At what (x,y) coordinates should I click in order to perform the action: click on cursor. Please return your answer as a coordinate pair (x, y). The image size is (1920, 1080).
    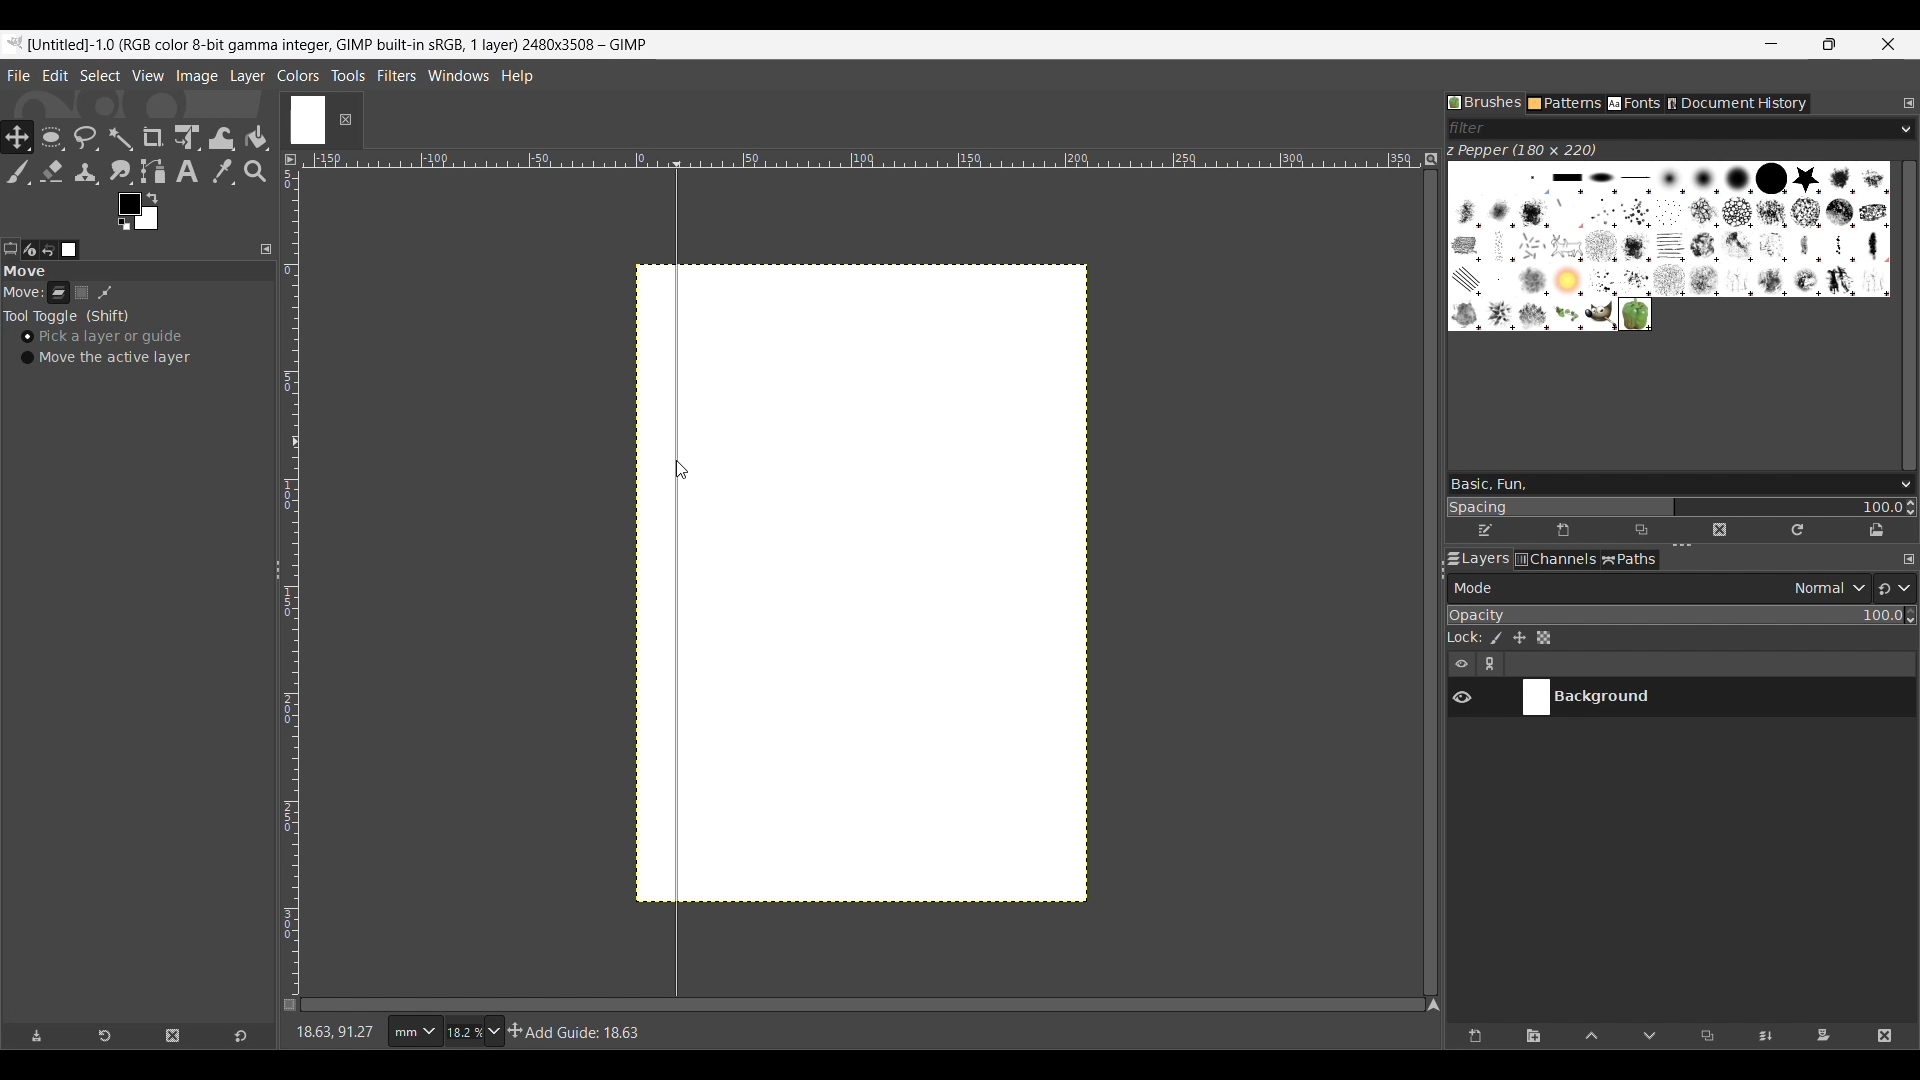
    Looking at the image, I should click on (678, 464).